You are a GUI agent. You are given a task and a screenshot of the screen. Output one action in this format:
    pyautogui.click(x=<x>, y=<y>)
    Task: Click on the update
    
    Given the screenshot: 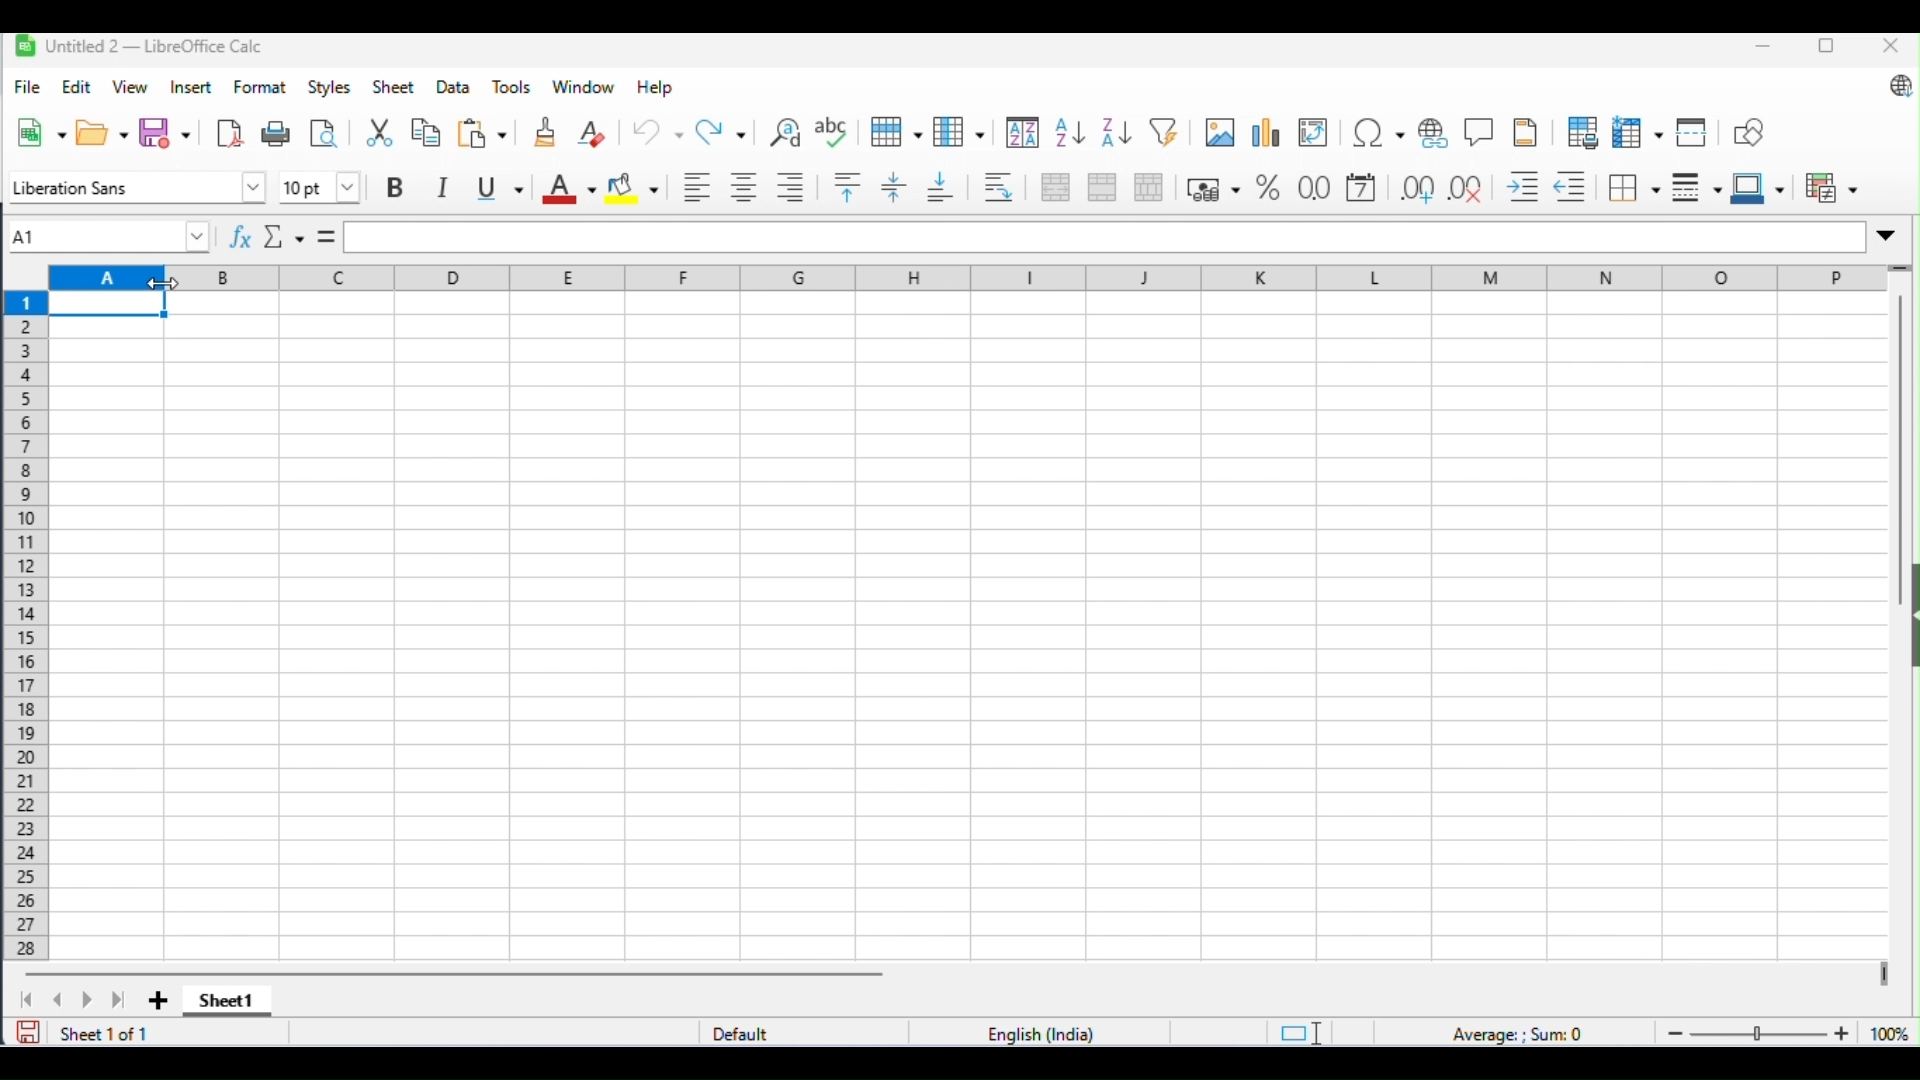 What is the action you would take?
    pyautogui.click(x=1895, y=87)
    